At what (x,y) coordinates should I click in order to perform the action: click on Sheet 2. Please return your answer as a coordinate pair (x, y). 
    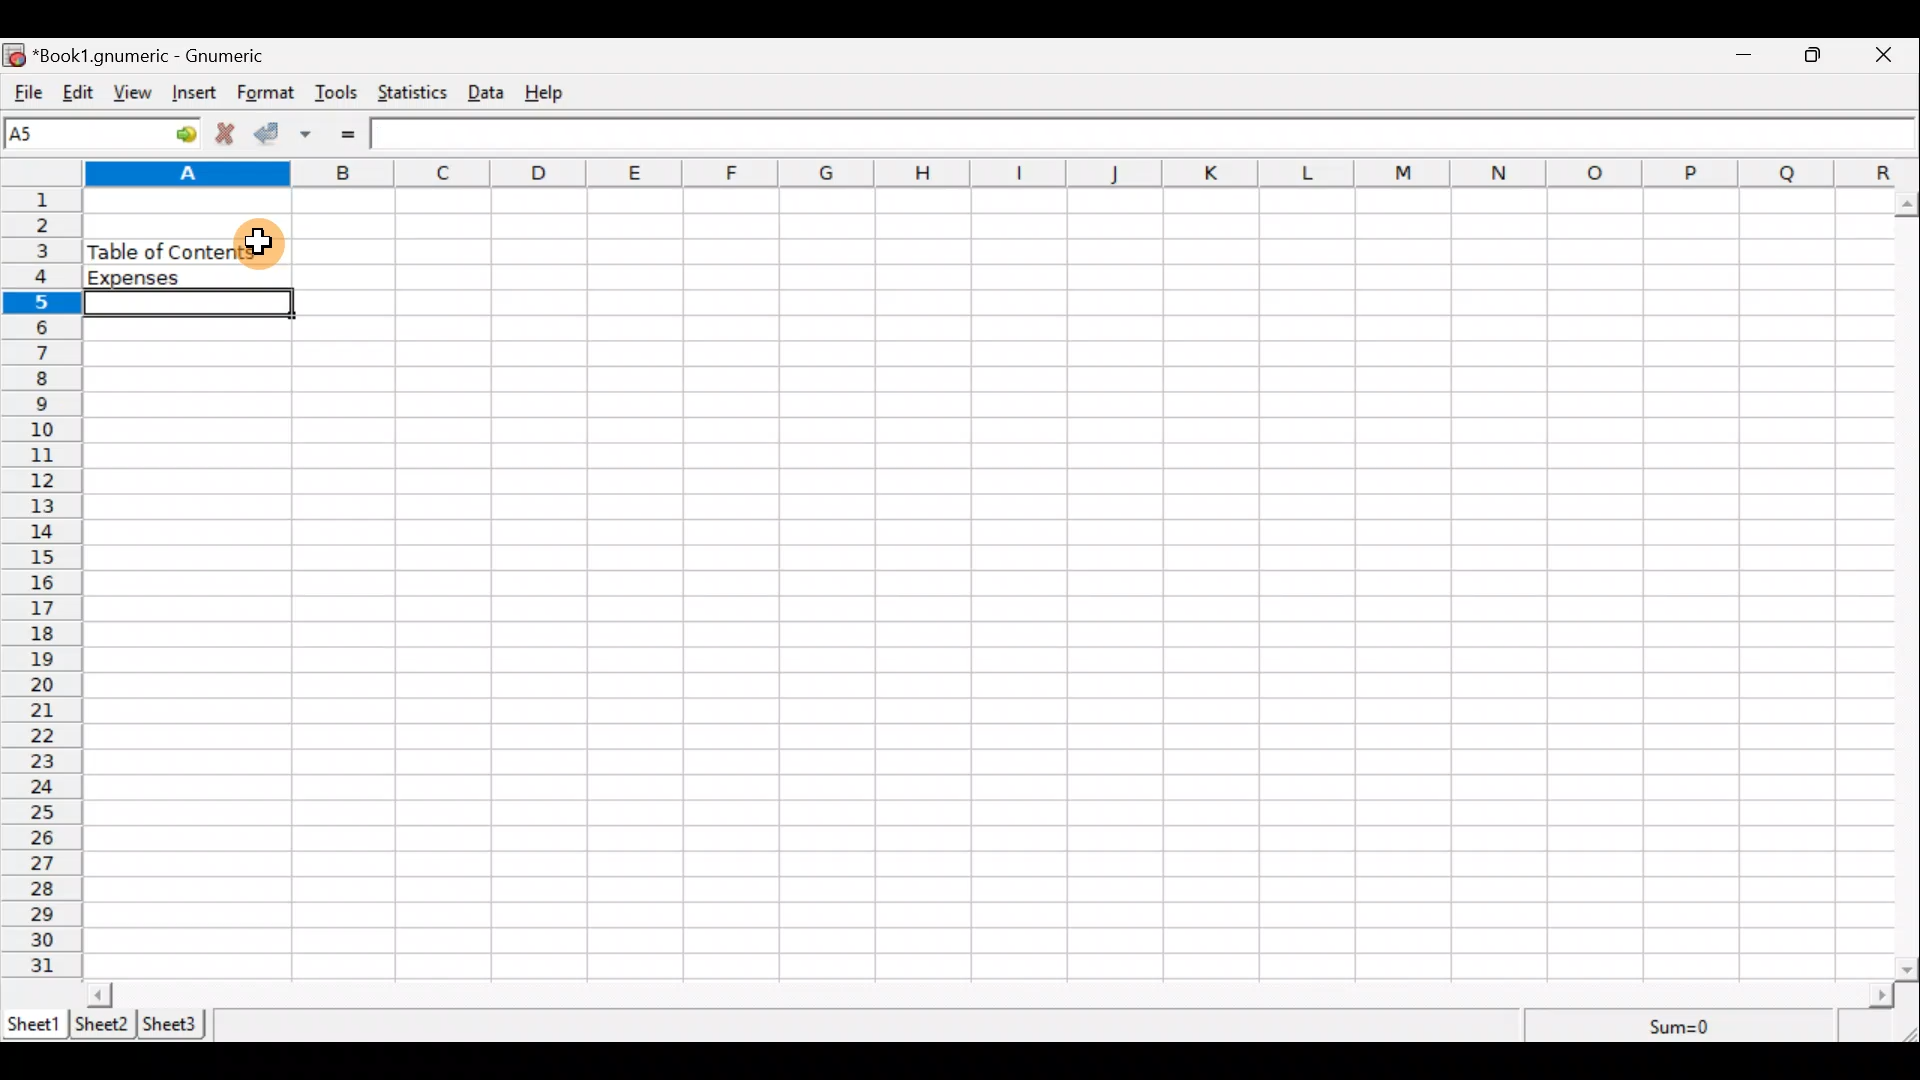
    Looking at the image, I should click on (104, 1025).